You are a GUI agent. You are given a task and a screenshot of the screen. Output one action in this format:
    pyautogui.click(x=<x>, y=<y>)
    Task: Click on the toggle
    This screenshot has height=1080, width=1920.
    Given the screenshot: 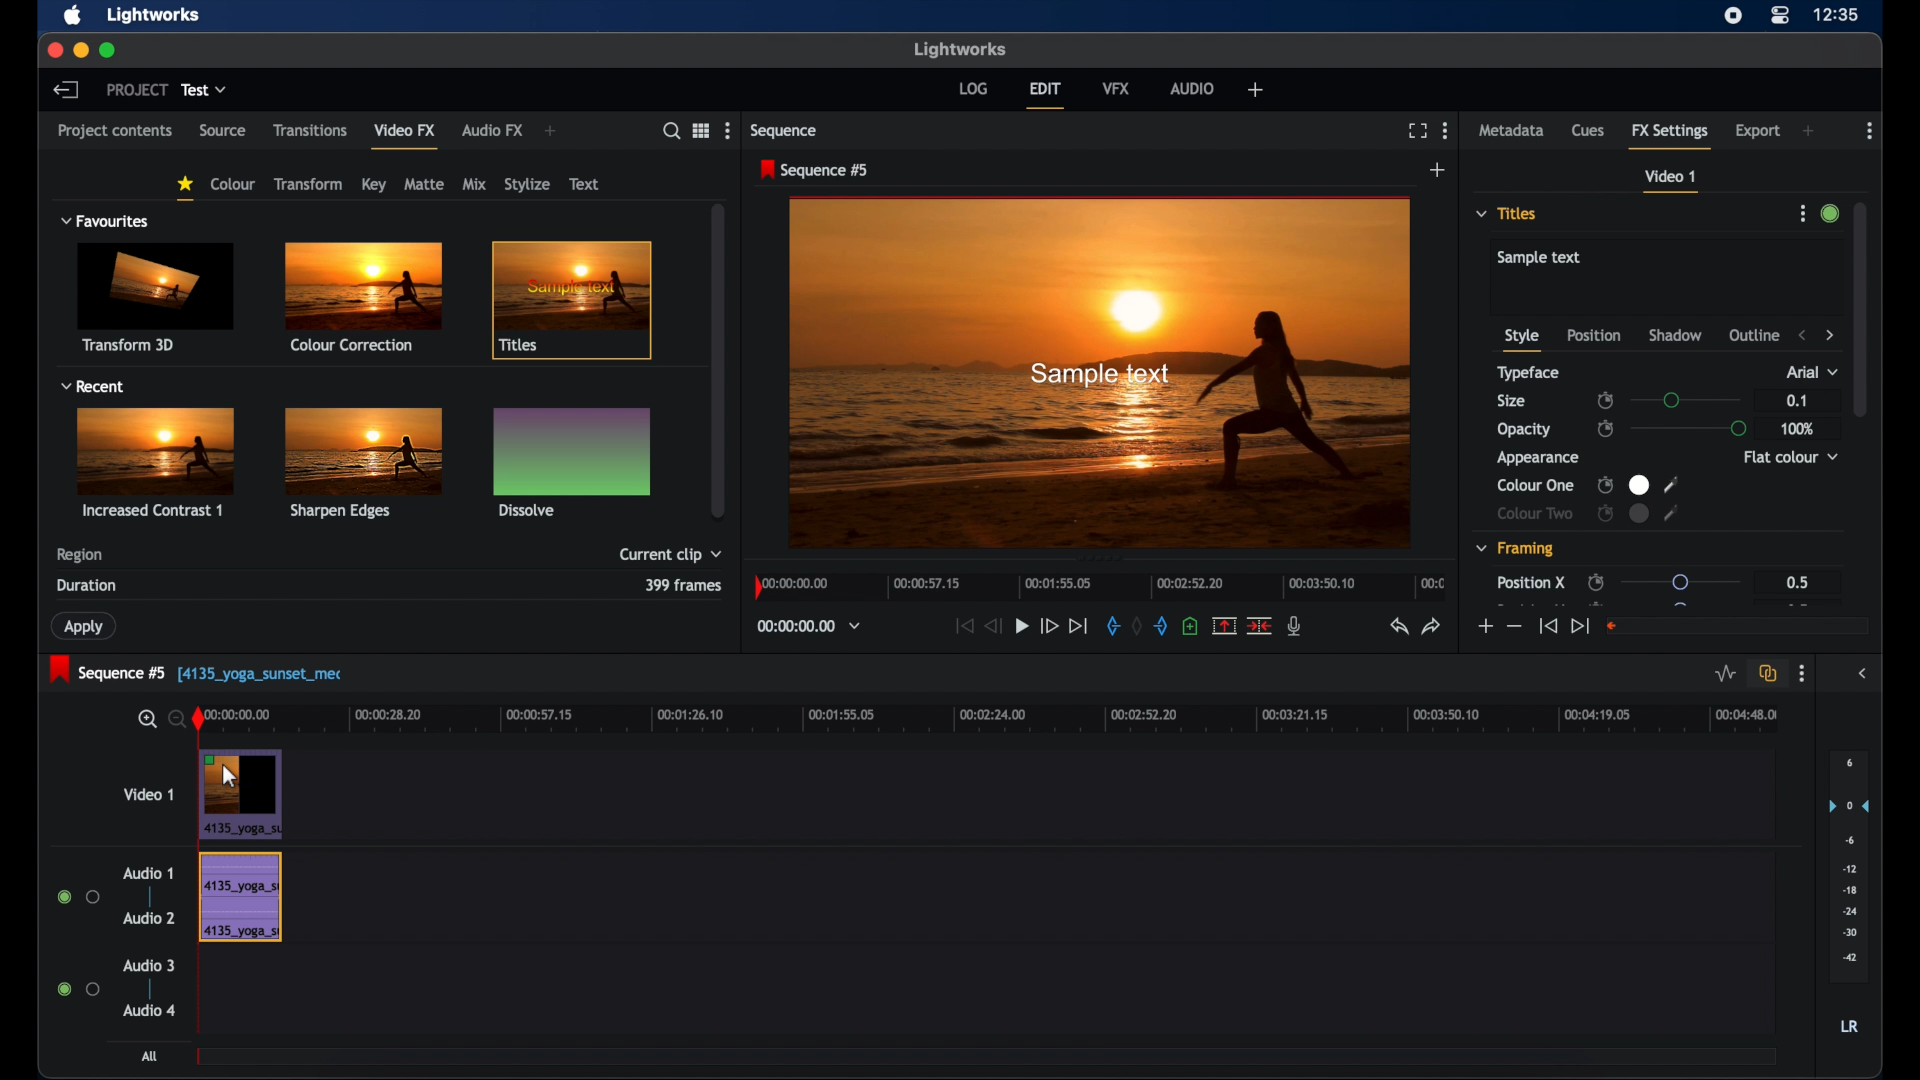 What is the action you would take?
    pyautogui.click(x=1829, y=213)
    